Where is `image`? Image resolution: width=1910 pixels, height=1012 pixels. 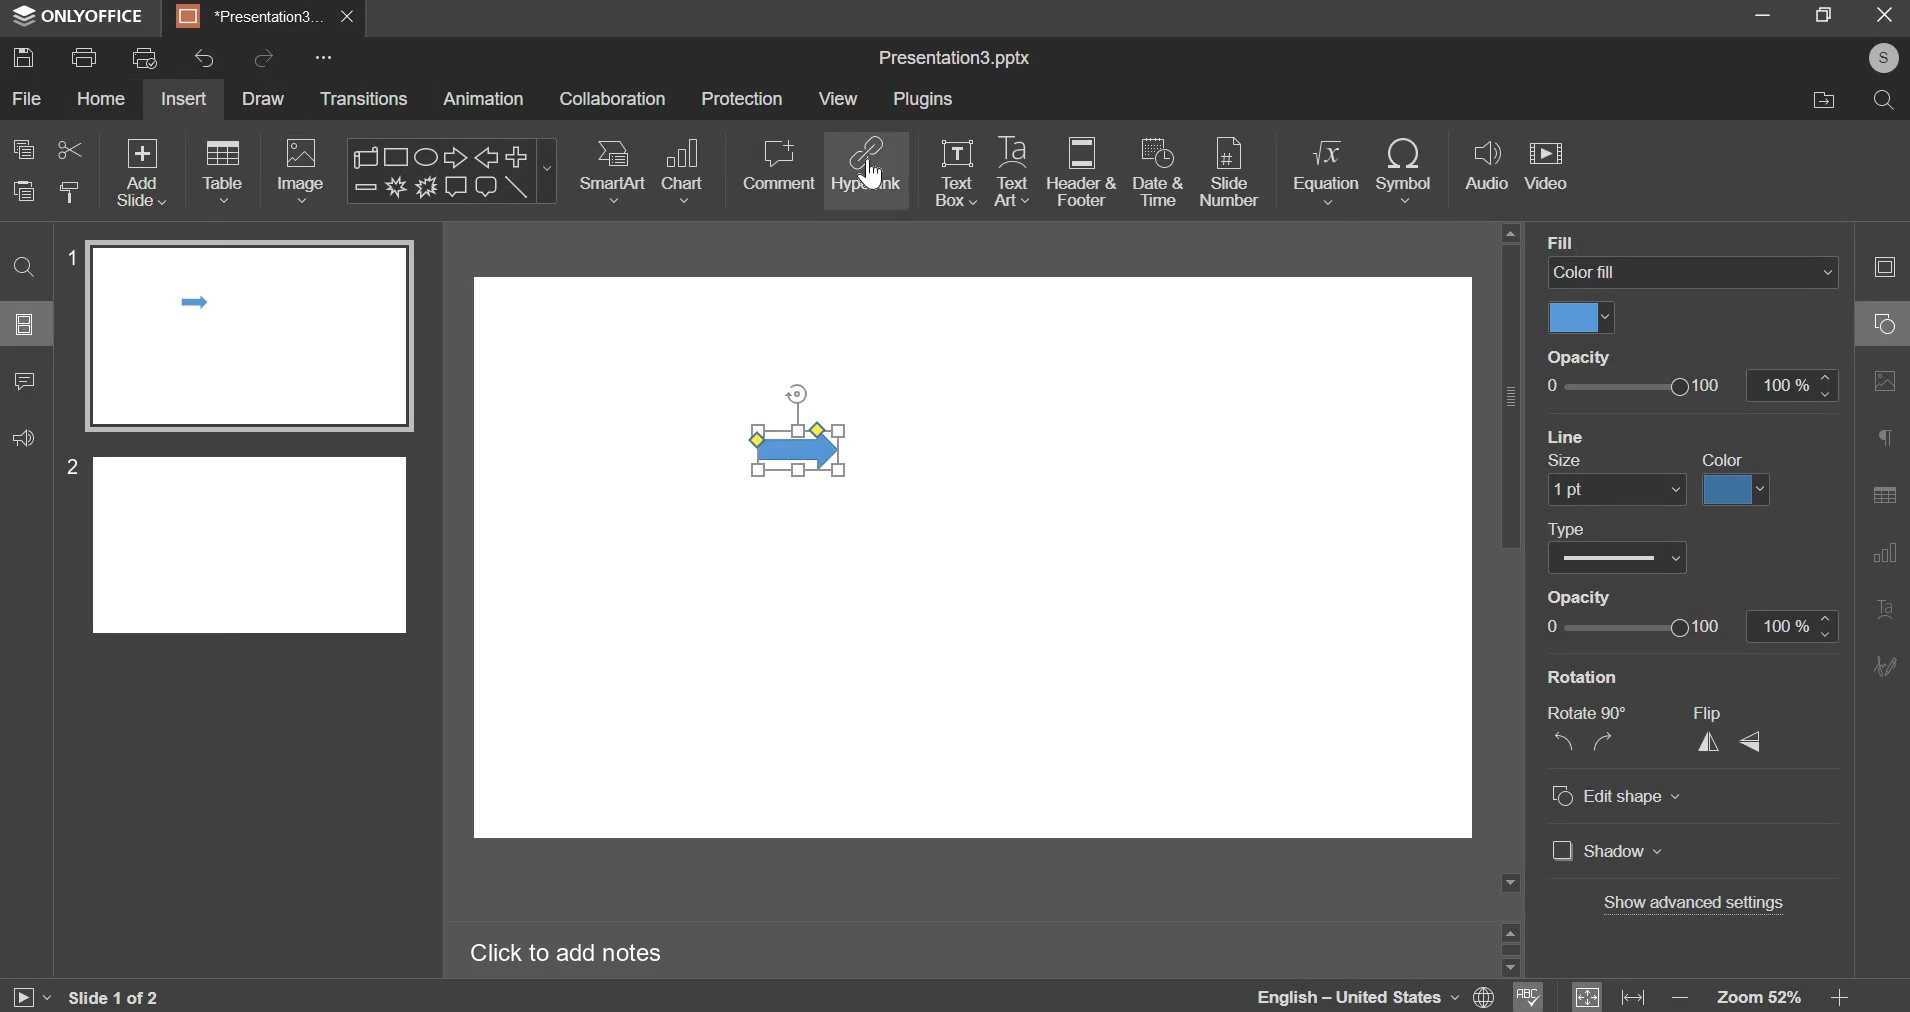 image is located at coordinates (300, 171).